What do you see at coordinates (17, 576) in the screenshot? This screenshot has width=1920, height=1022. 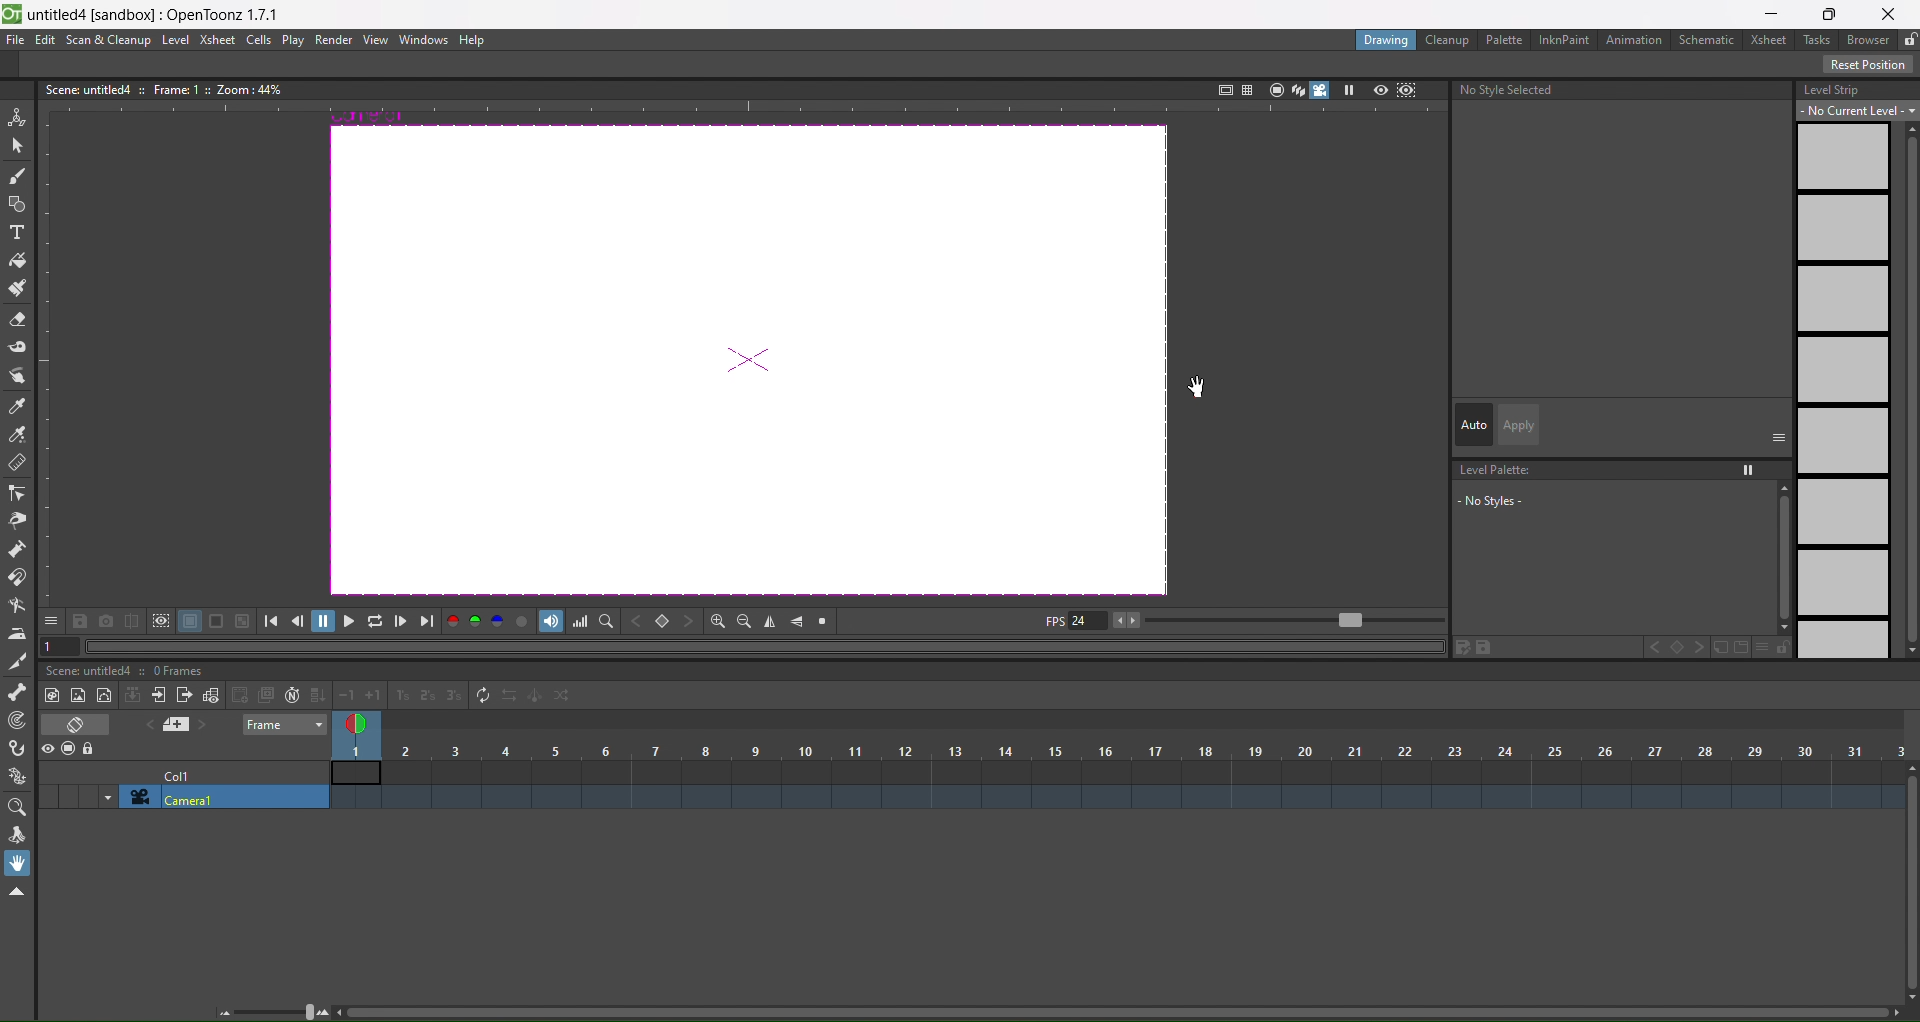 I see `magnet tool` at bounding box center [17, 576].